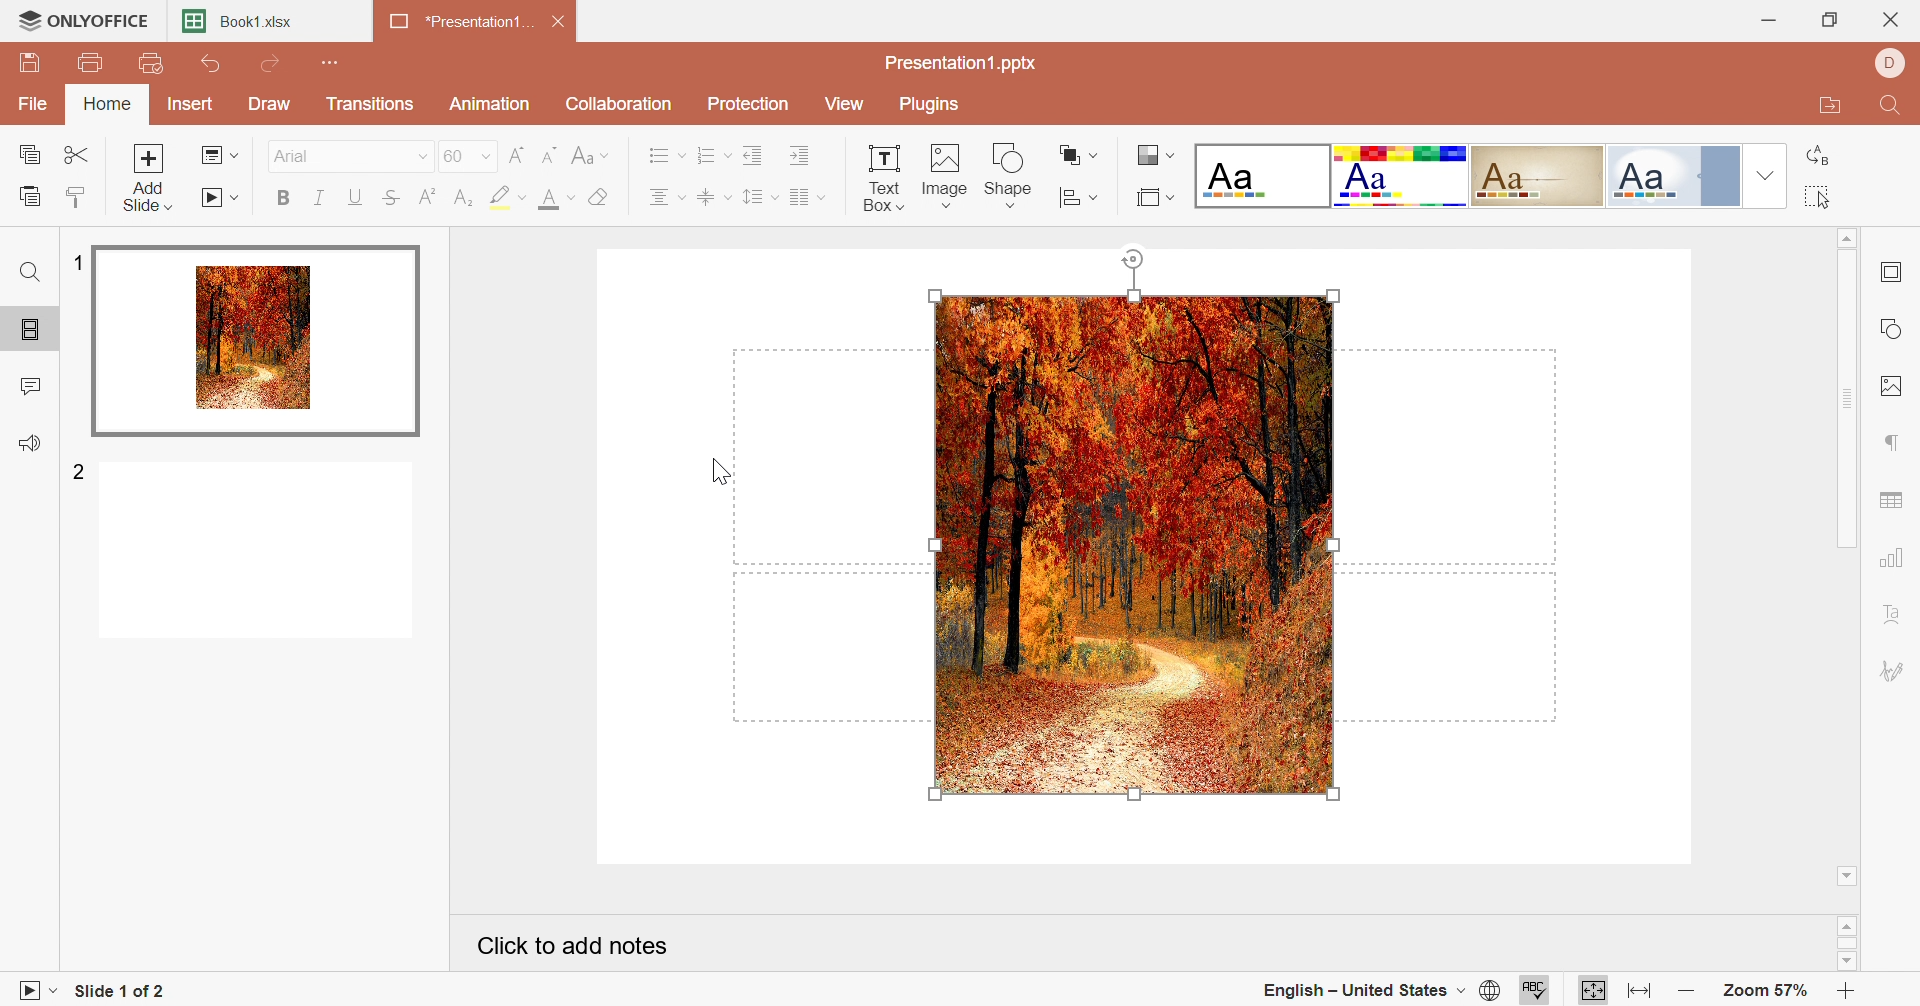 Image resolution: width=1920 pixels, height=1006 pixels. What do you see at coordinates (191, 103) in the screenshot?
I see `Insert` at bounding box center [191, 103].